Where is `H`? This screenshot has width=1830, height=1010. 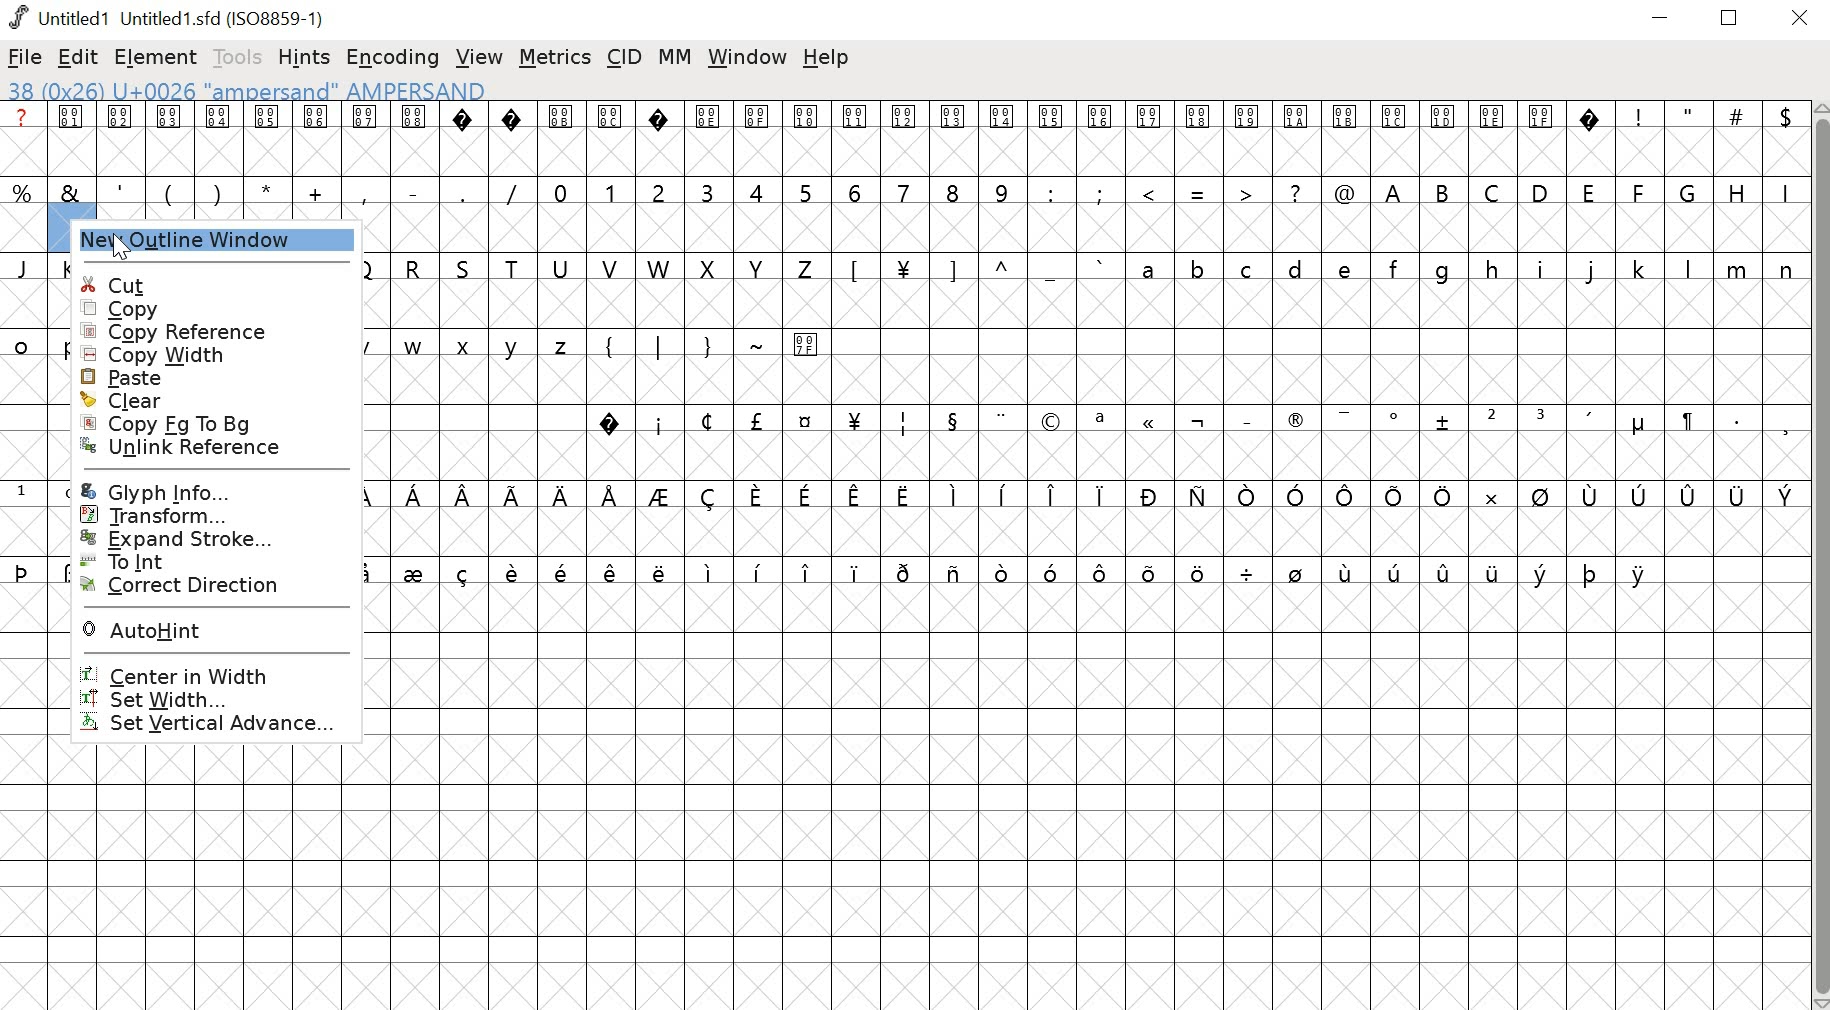 H is located at coordinates (1737, 190).